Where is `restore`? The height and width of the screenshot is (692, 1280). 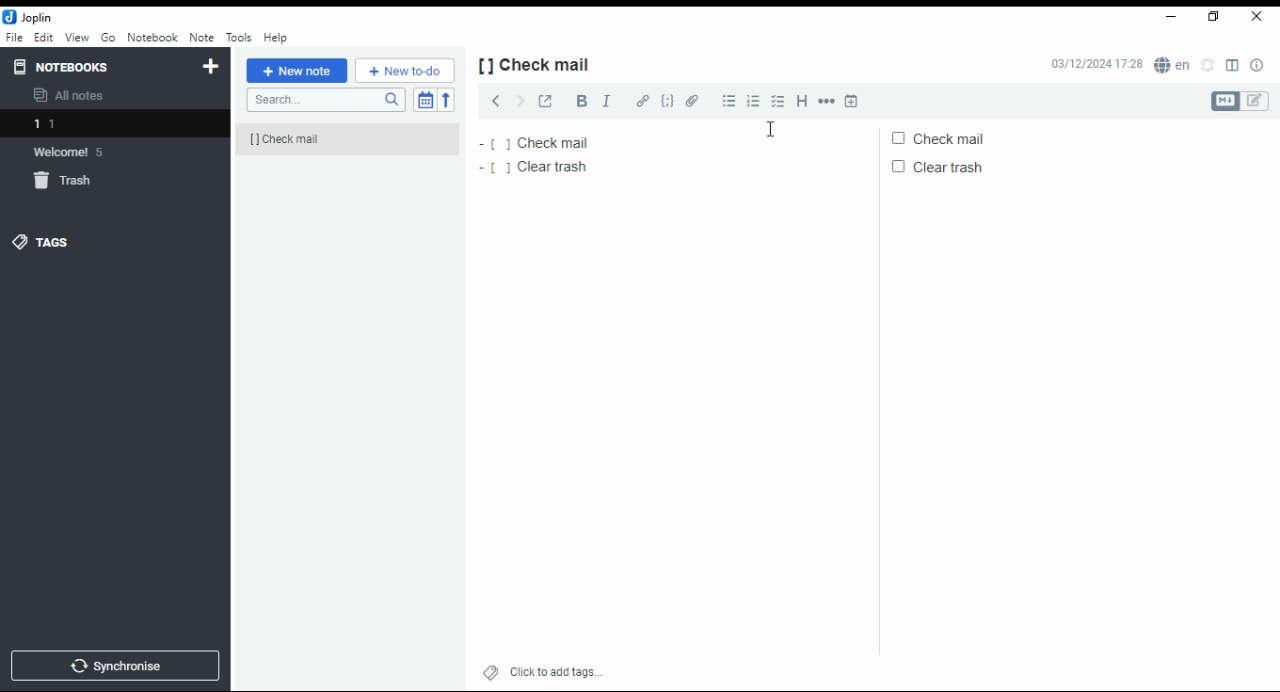 restore is located at coordinates (1216, 17).